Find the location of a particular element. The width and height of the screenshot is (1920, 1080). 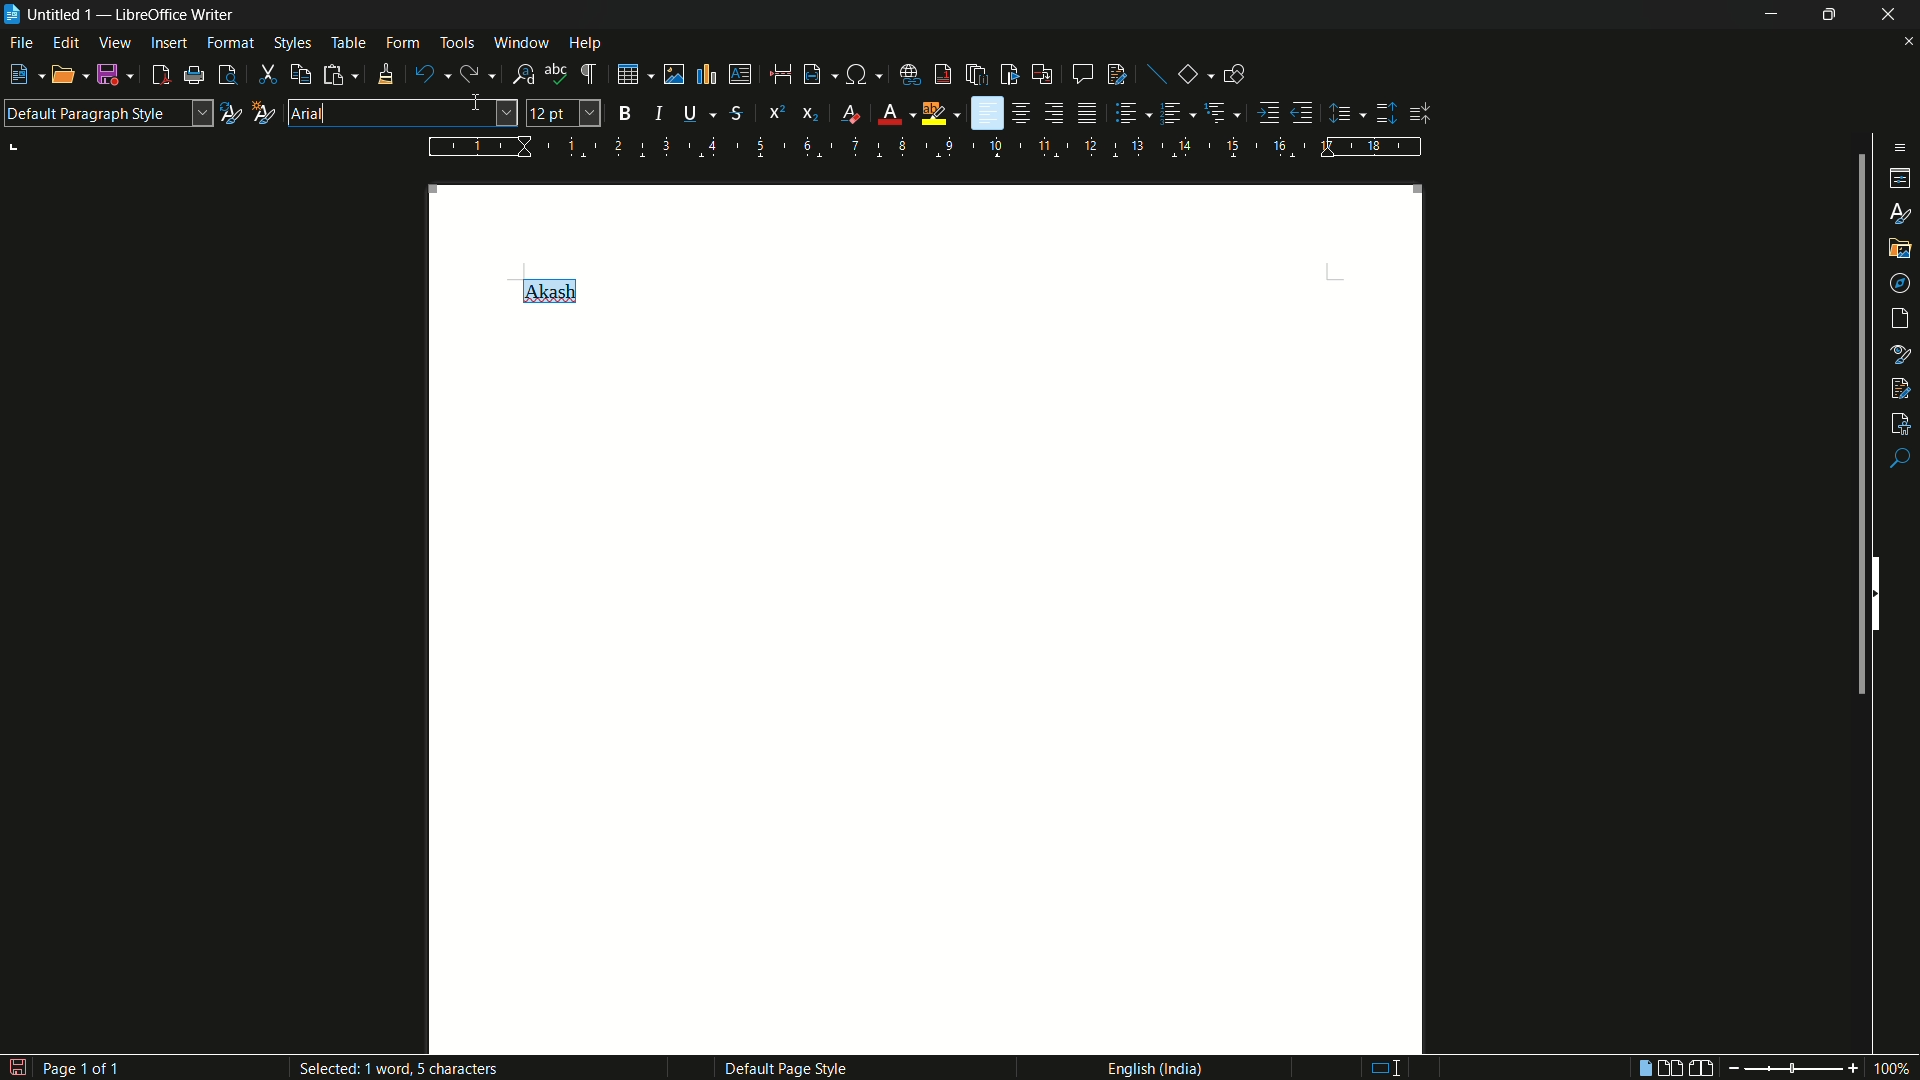

find is located at coordinates (1900, 460).